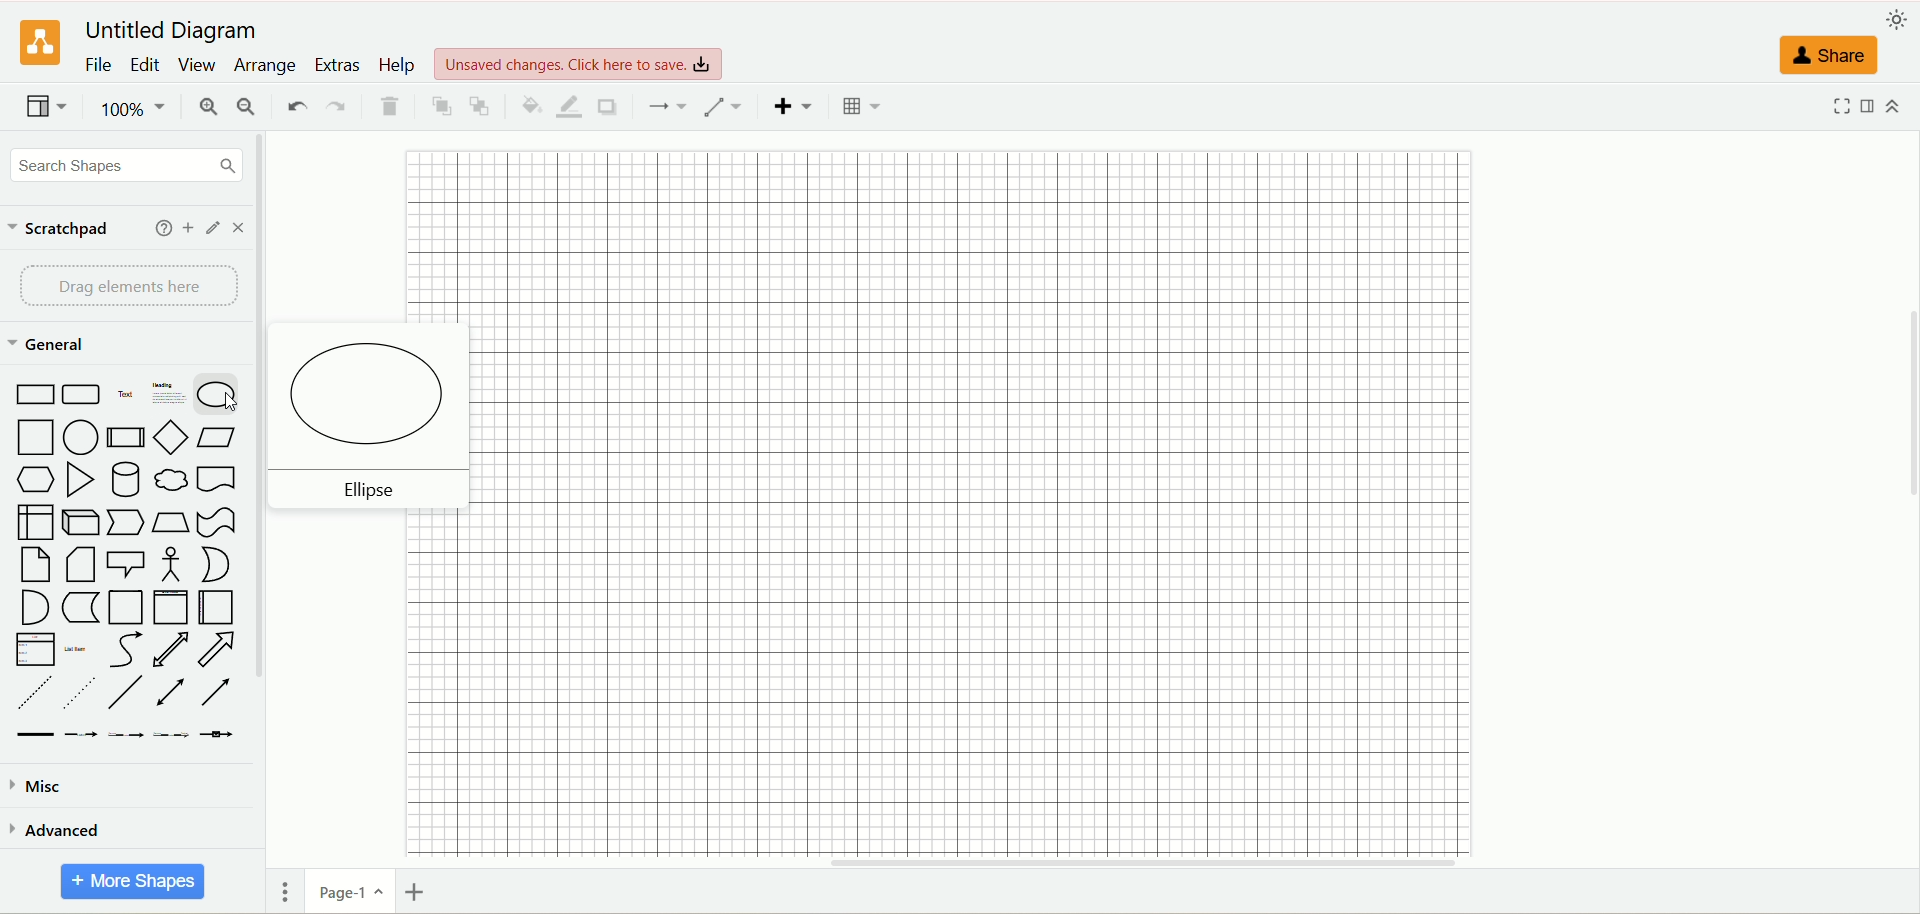 This screenshot has width=1920, height=914. What do you see at coordinates (99, 67) in the screenshot?
I see `file` at bounding box center [99, 67].